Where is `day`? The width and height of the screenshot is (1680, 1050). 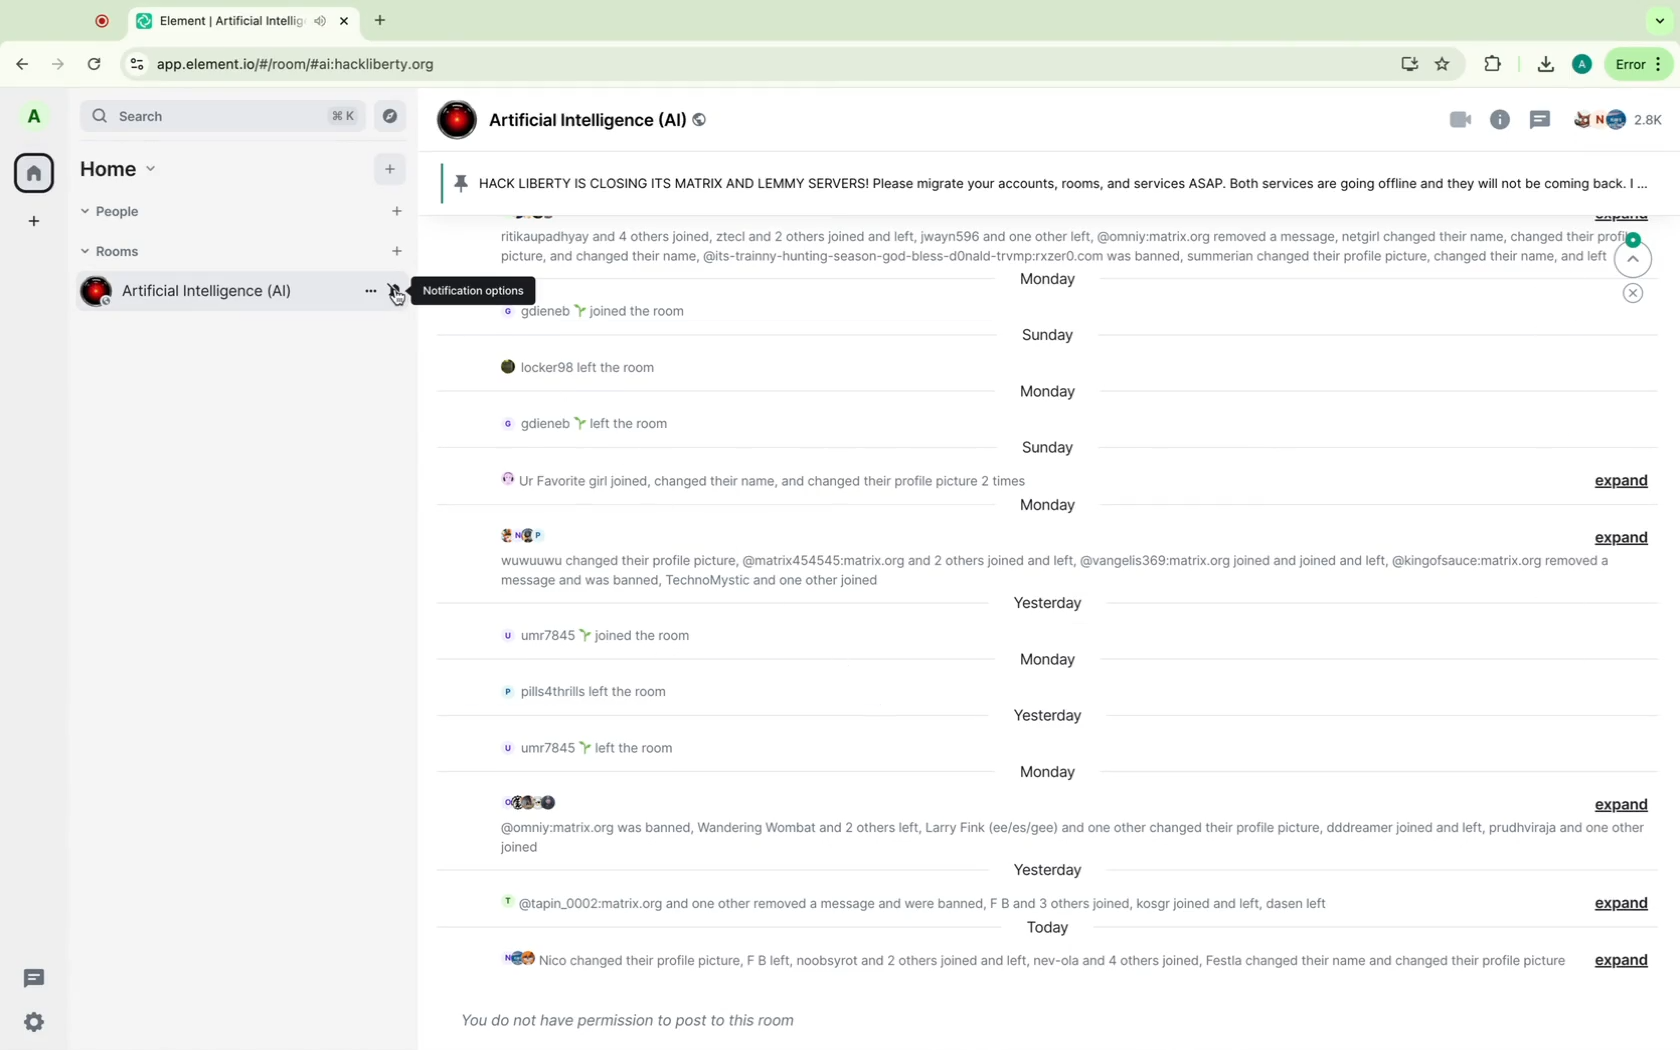 day is located at coordinates (1046, 509).